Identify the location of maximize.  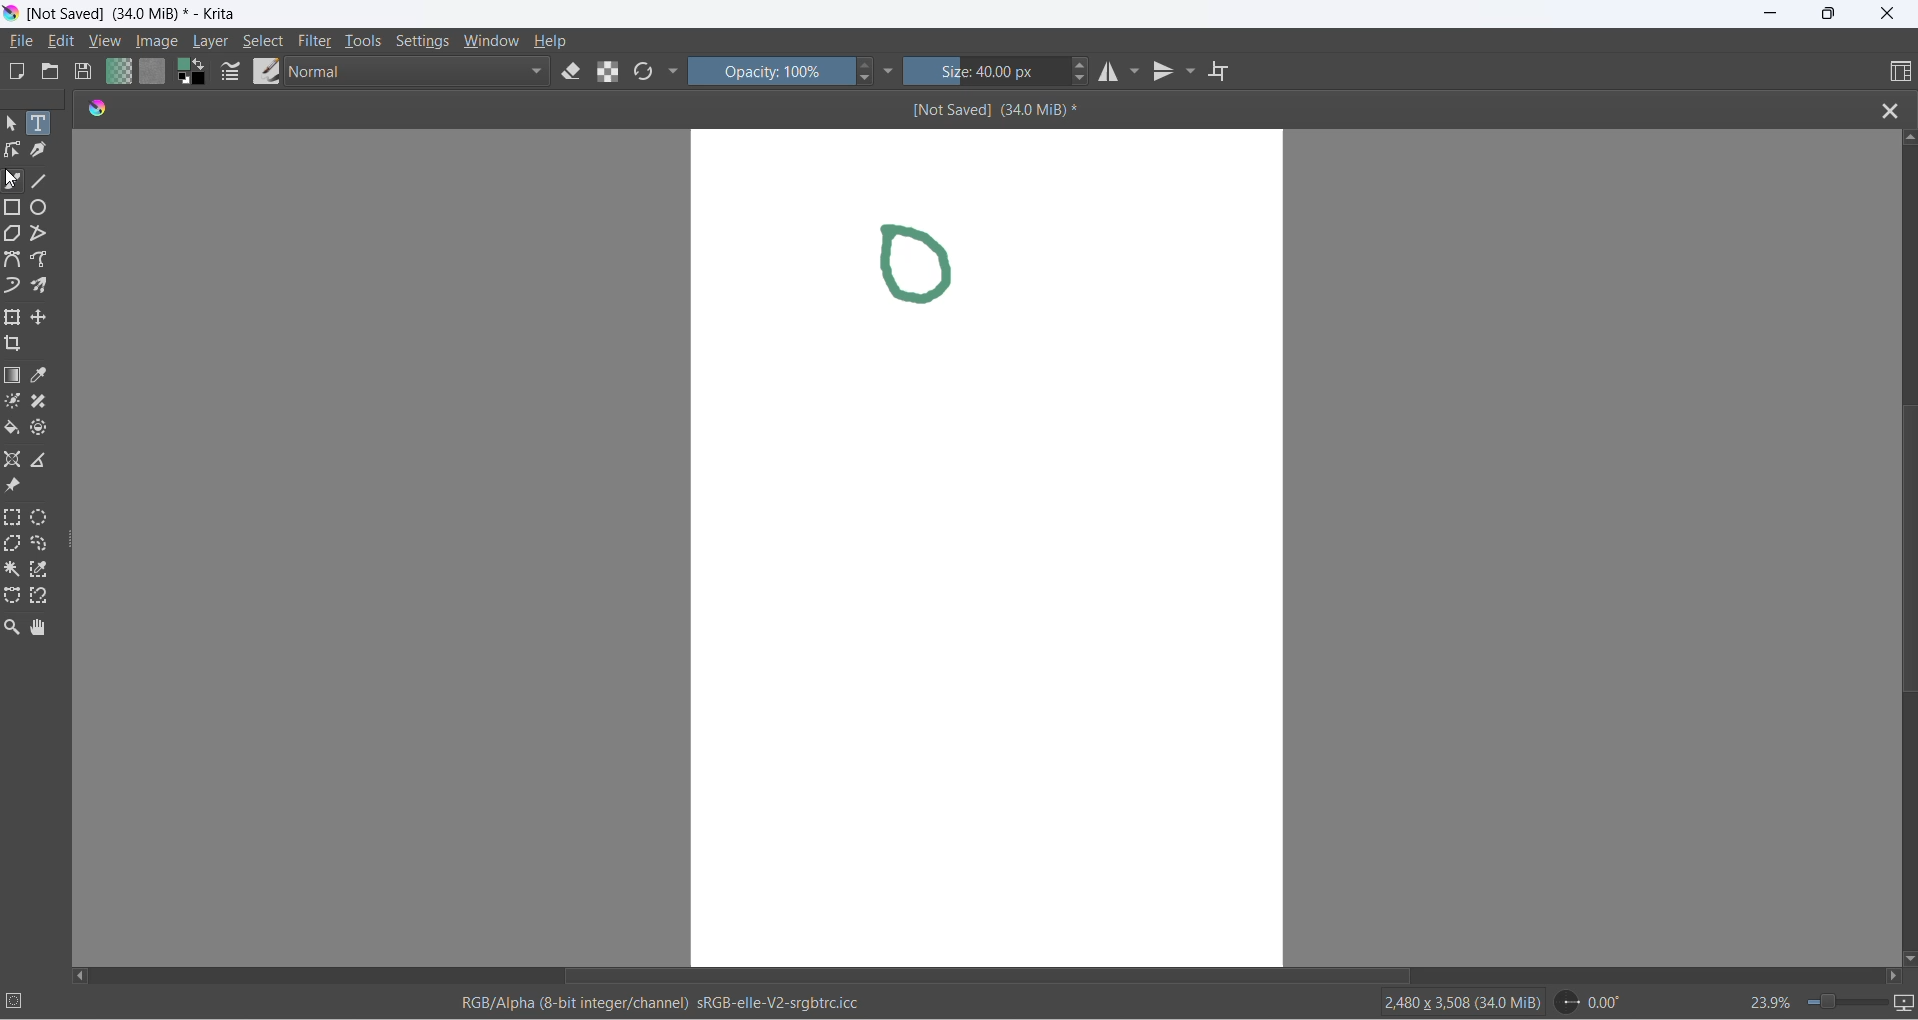
(1824, 14).